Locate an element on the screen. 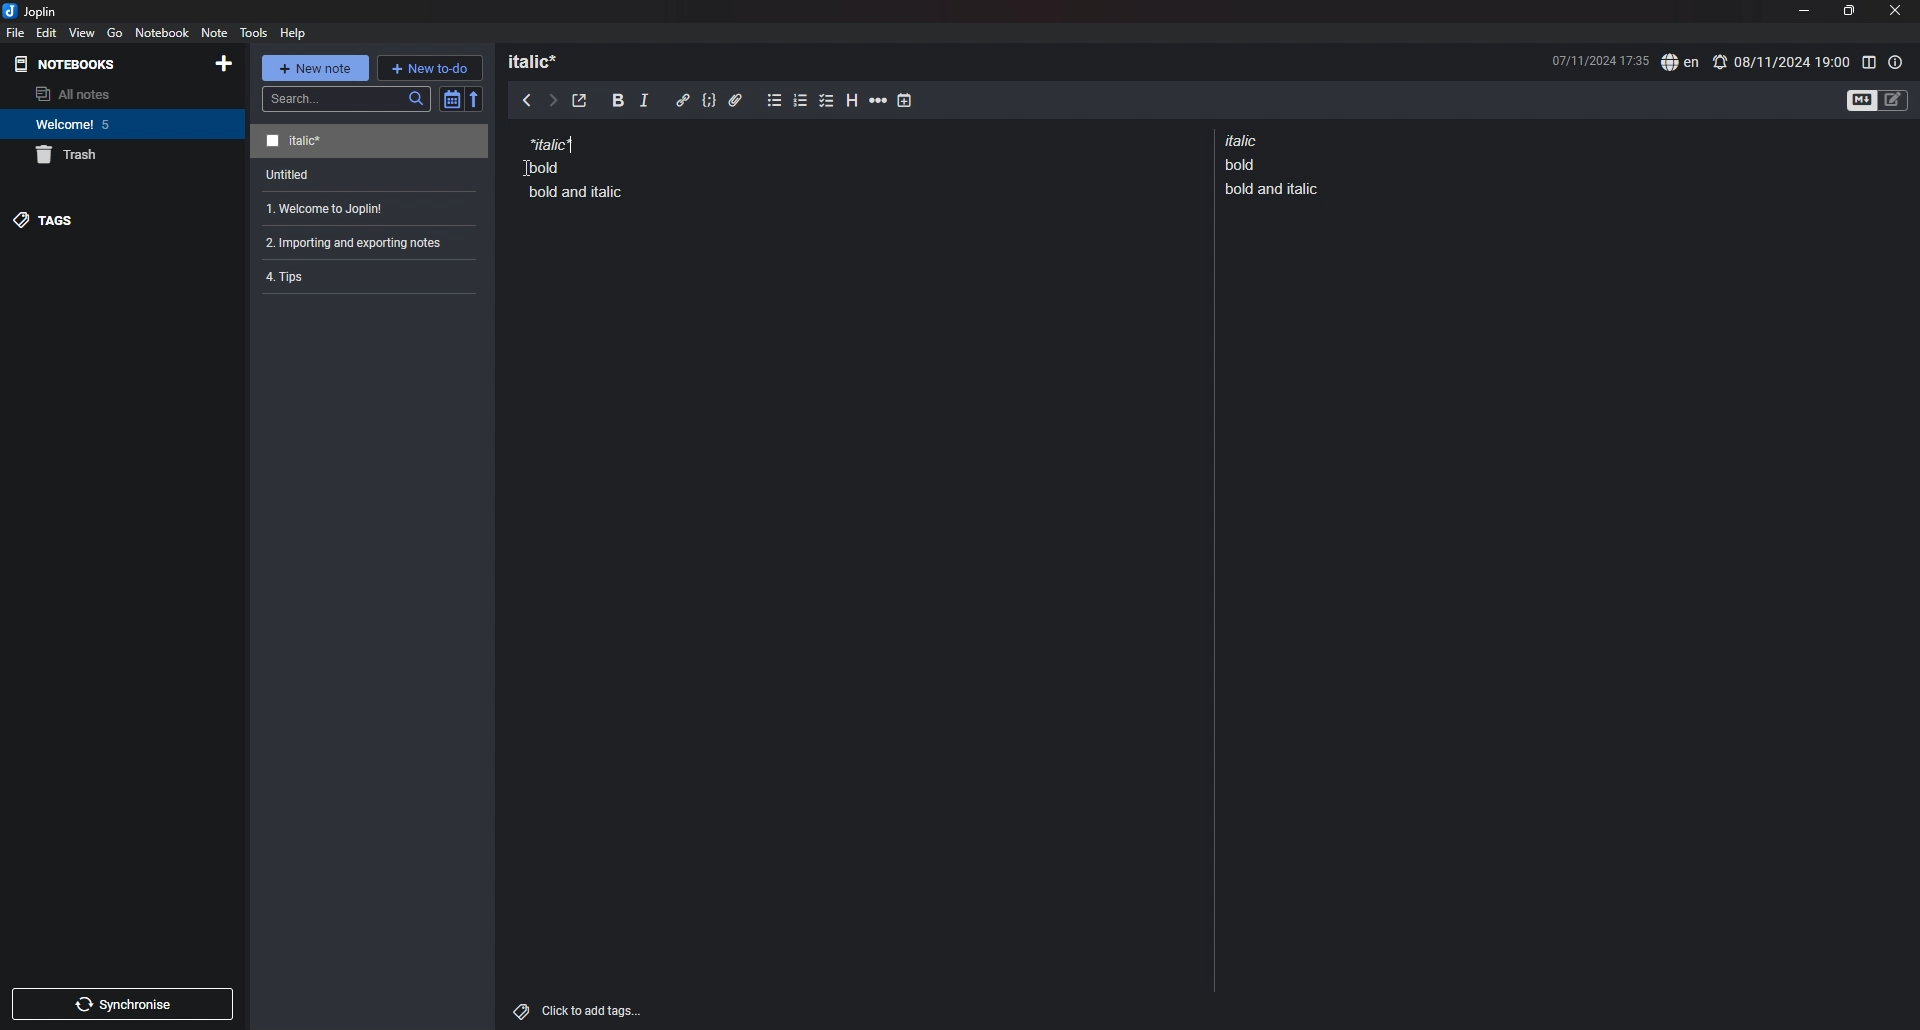 This screenshot has height=1030, width=1920. toggle sort order is located at coordinates (451, 99).